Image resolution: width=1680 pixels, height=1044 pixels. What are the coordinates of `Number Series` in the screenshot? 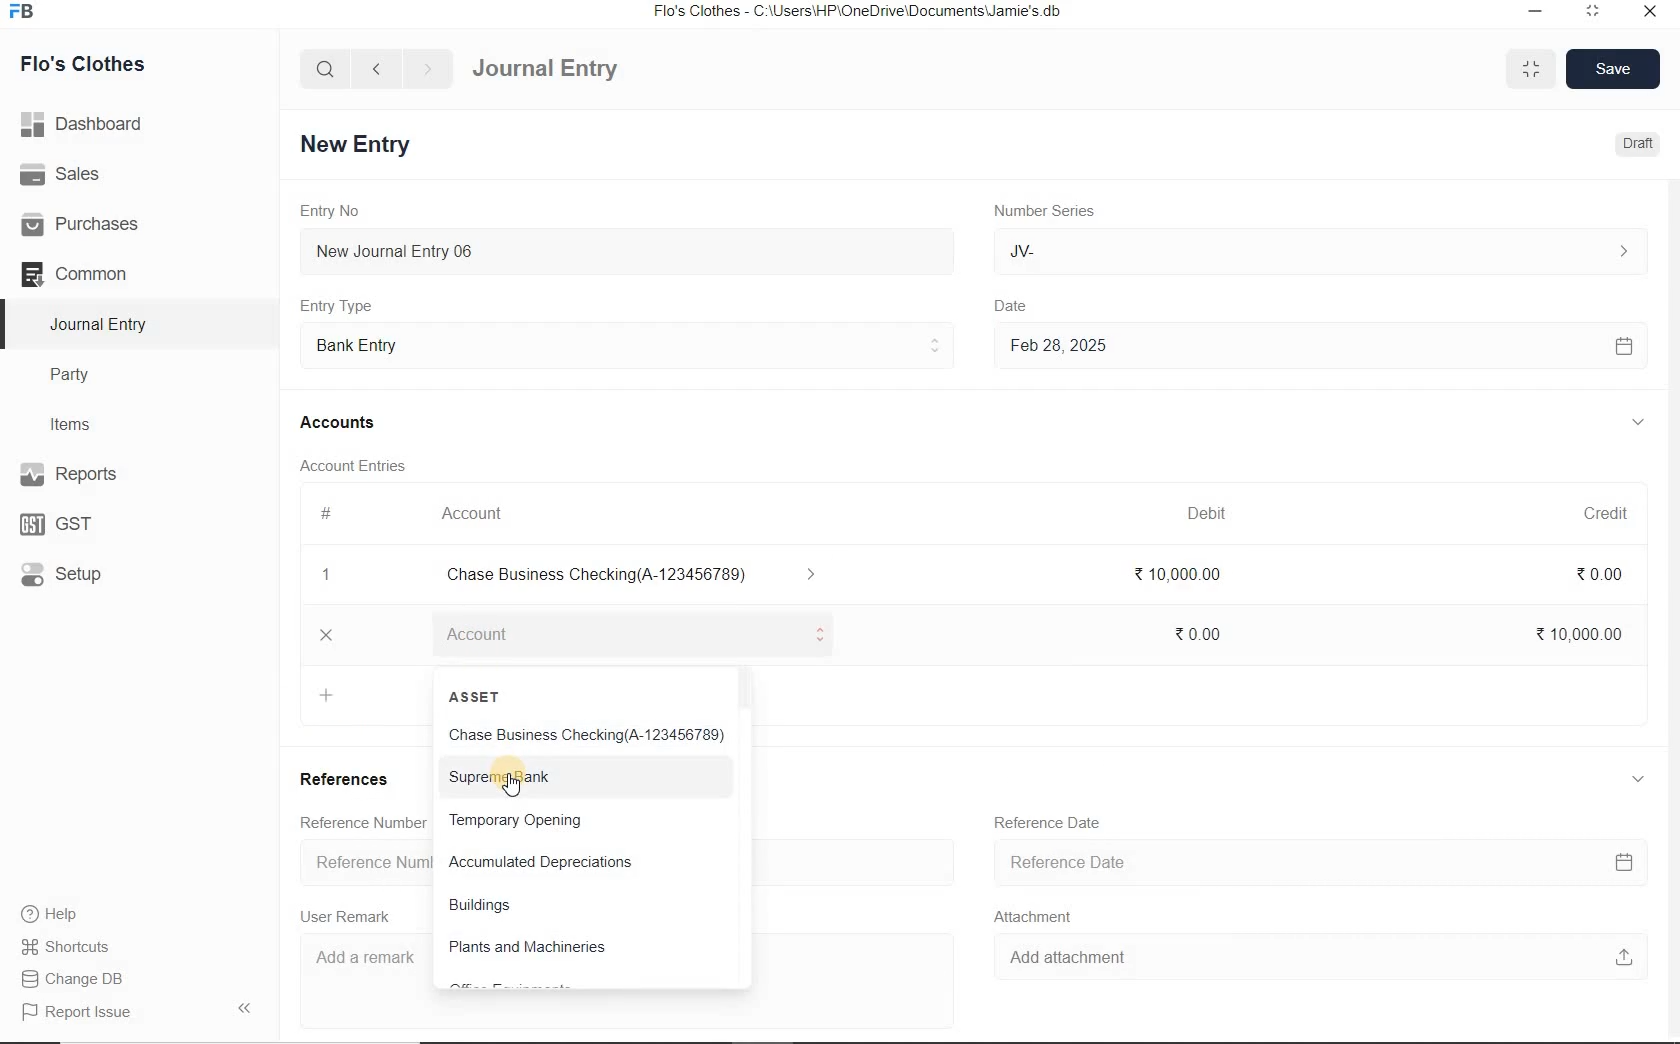 It's located at (1036, 211).